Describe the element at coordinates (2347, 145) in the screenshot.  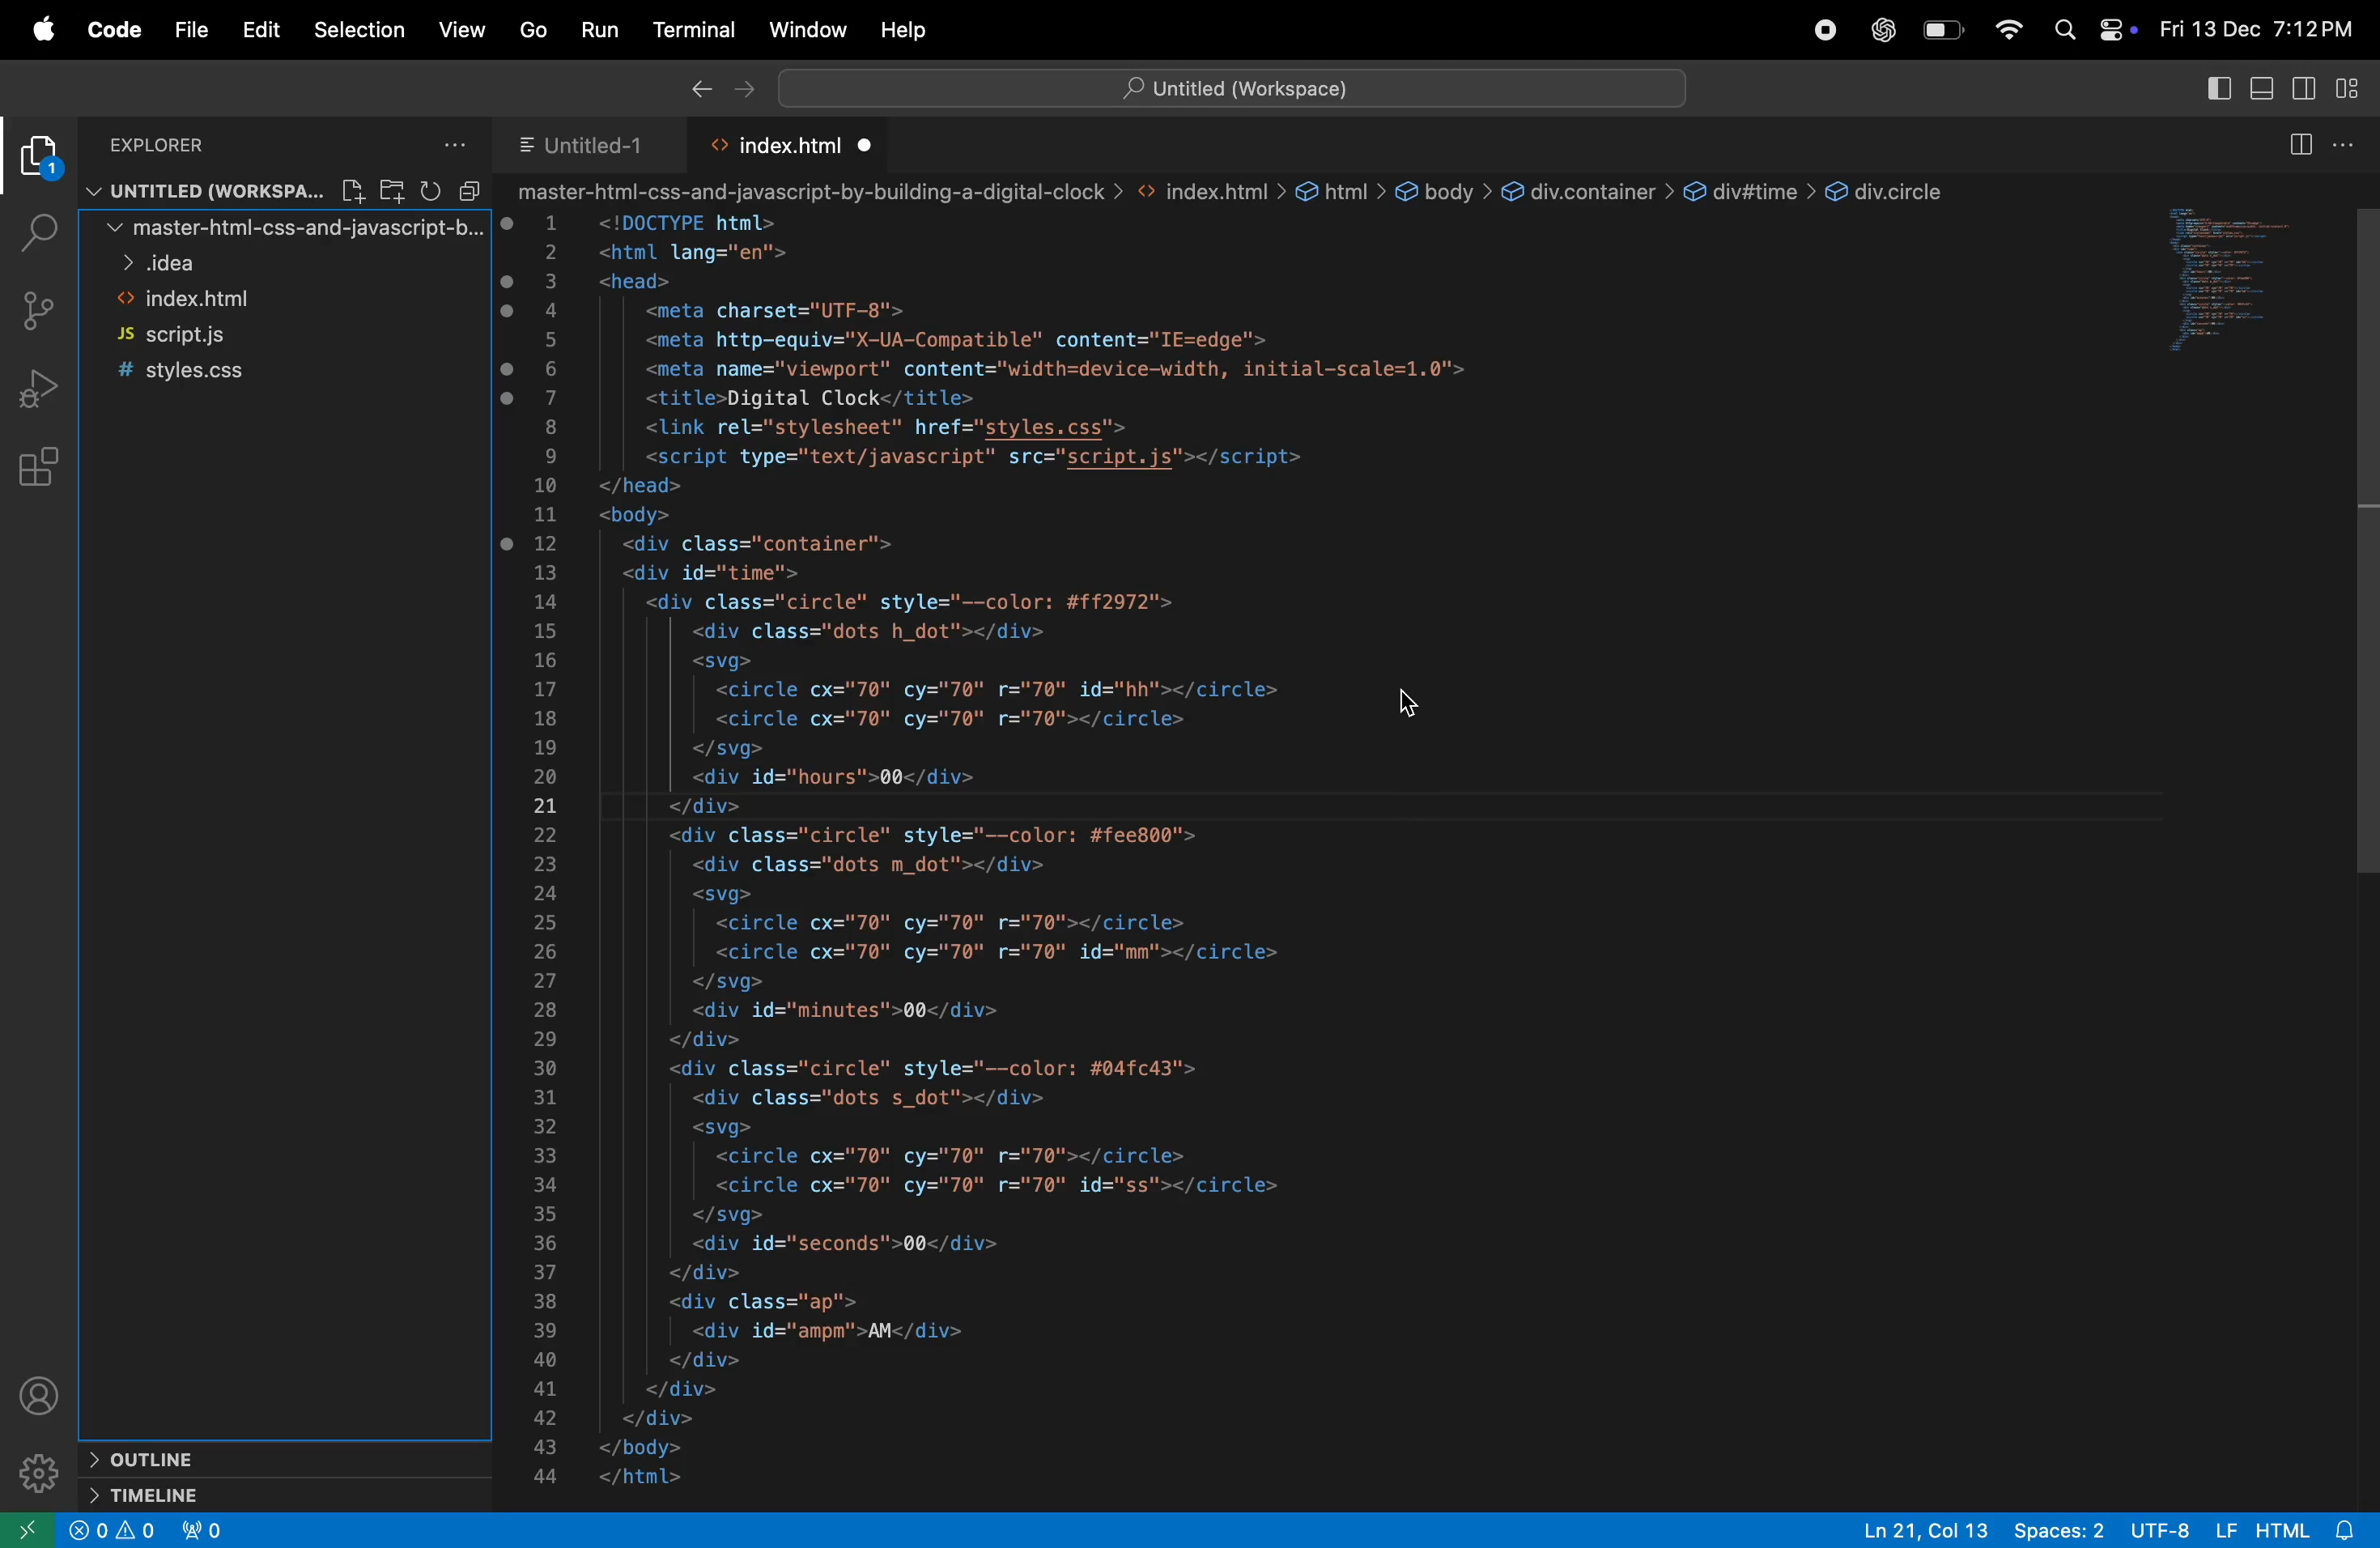
I see `options` at that location.